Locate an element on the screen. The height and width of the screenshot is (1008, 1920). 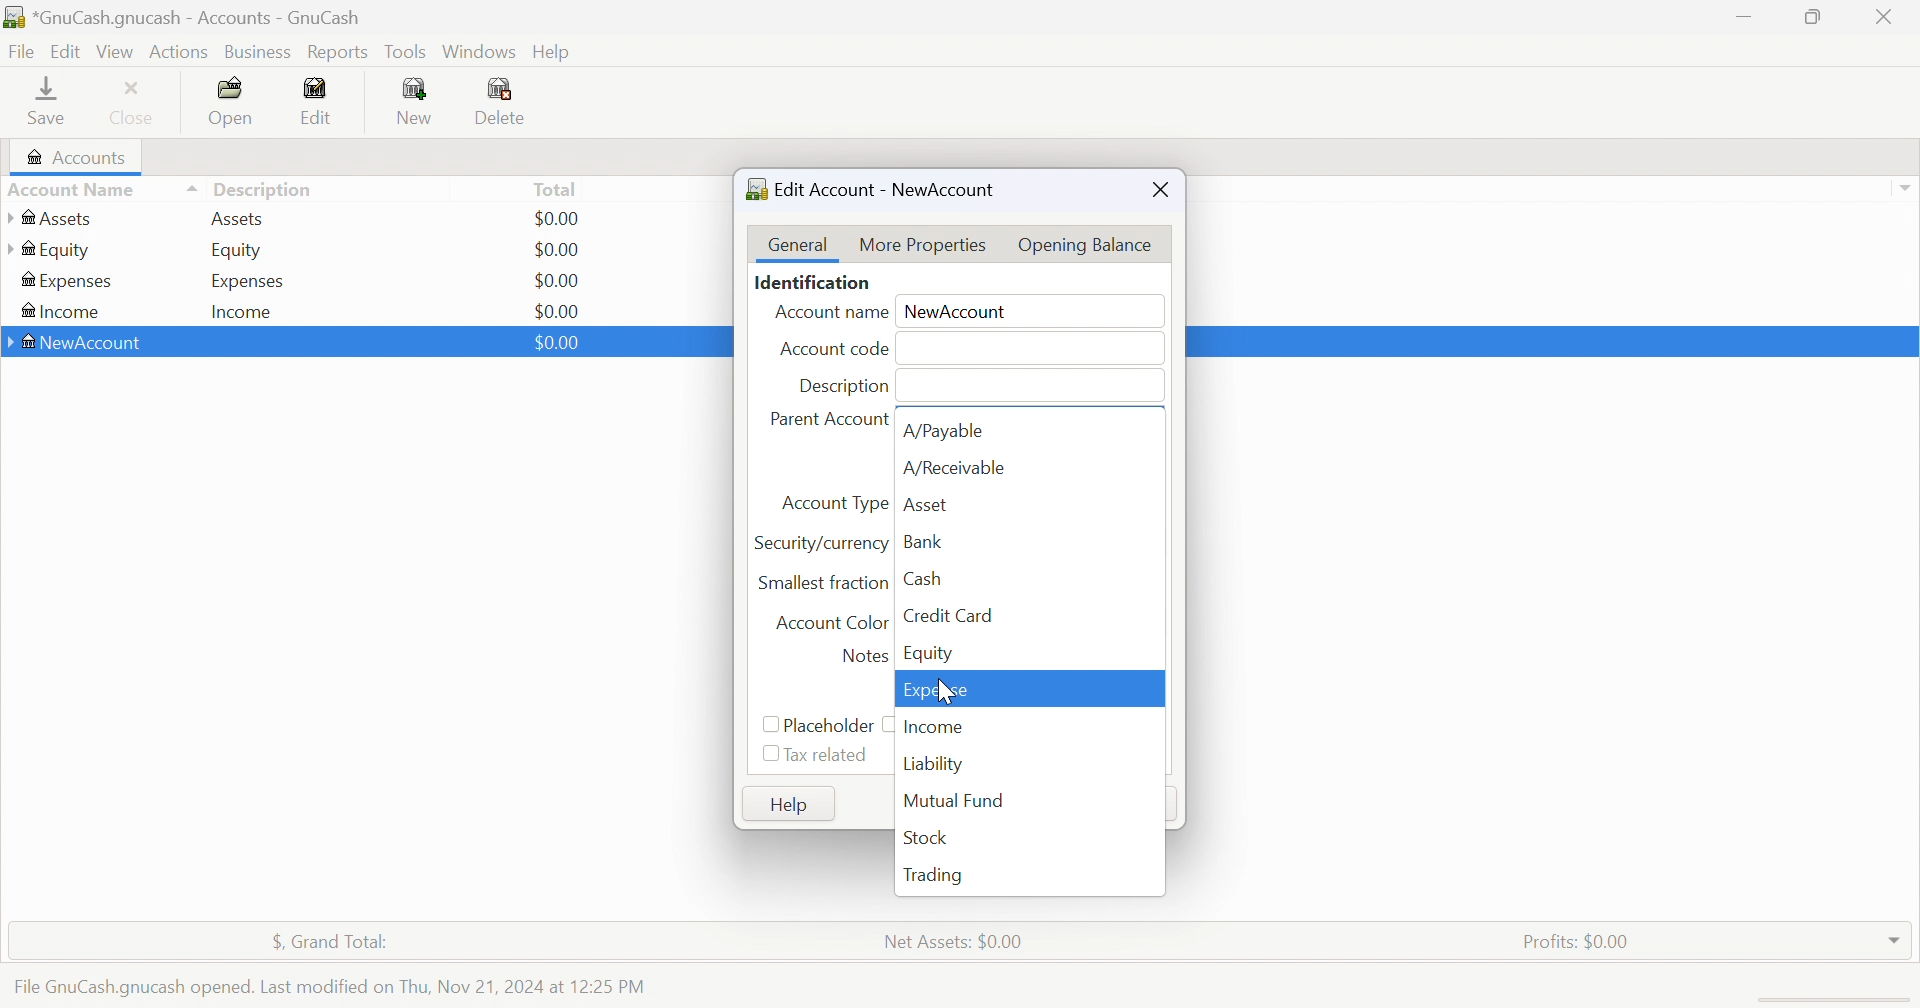
Description is located at coordinates (264, 190).